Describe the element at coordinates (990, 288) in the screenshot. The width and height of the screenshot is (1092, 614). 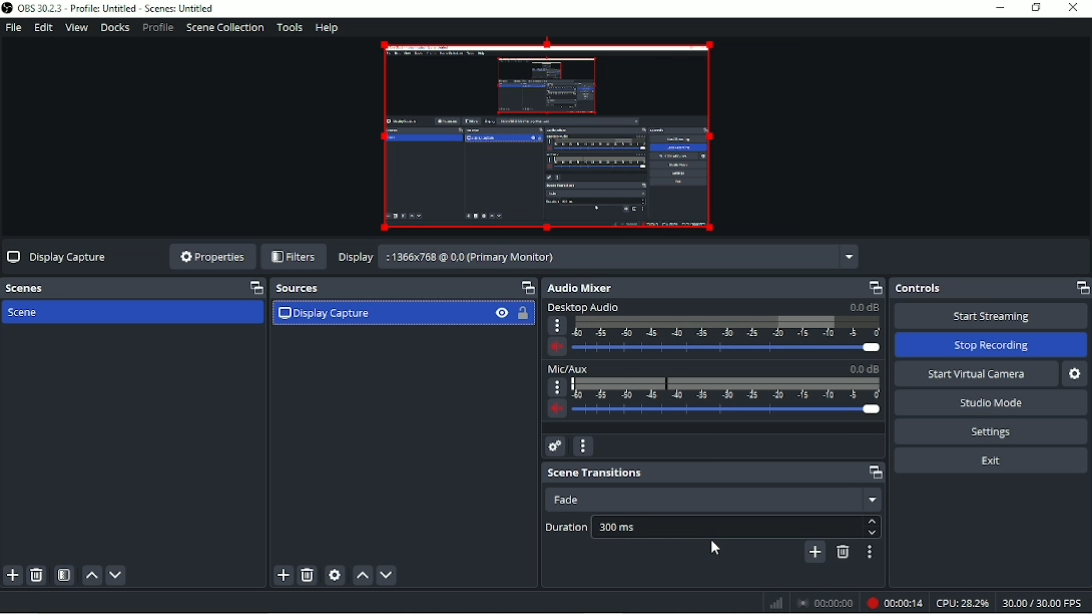
I see `Controls` at that location.